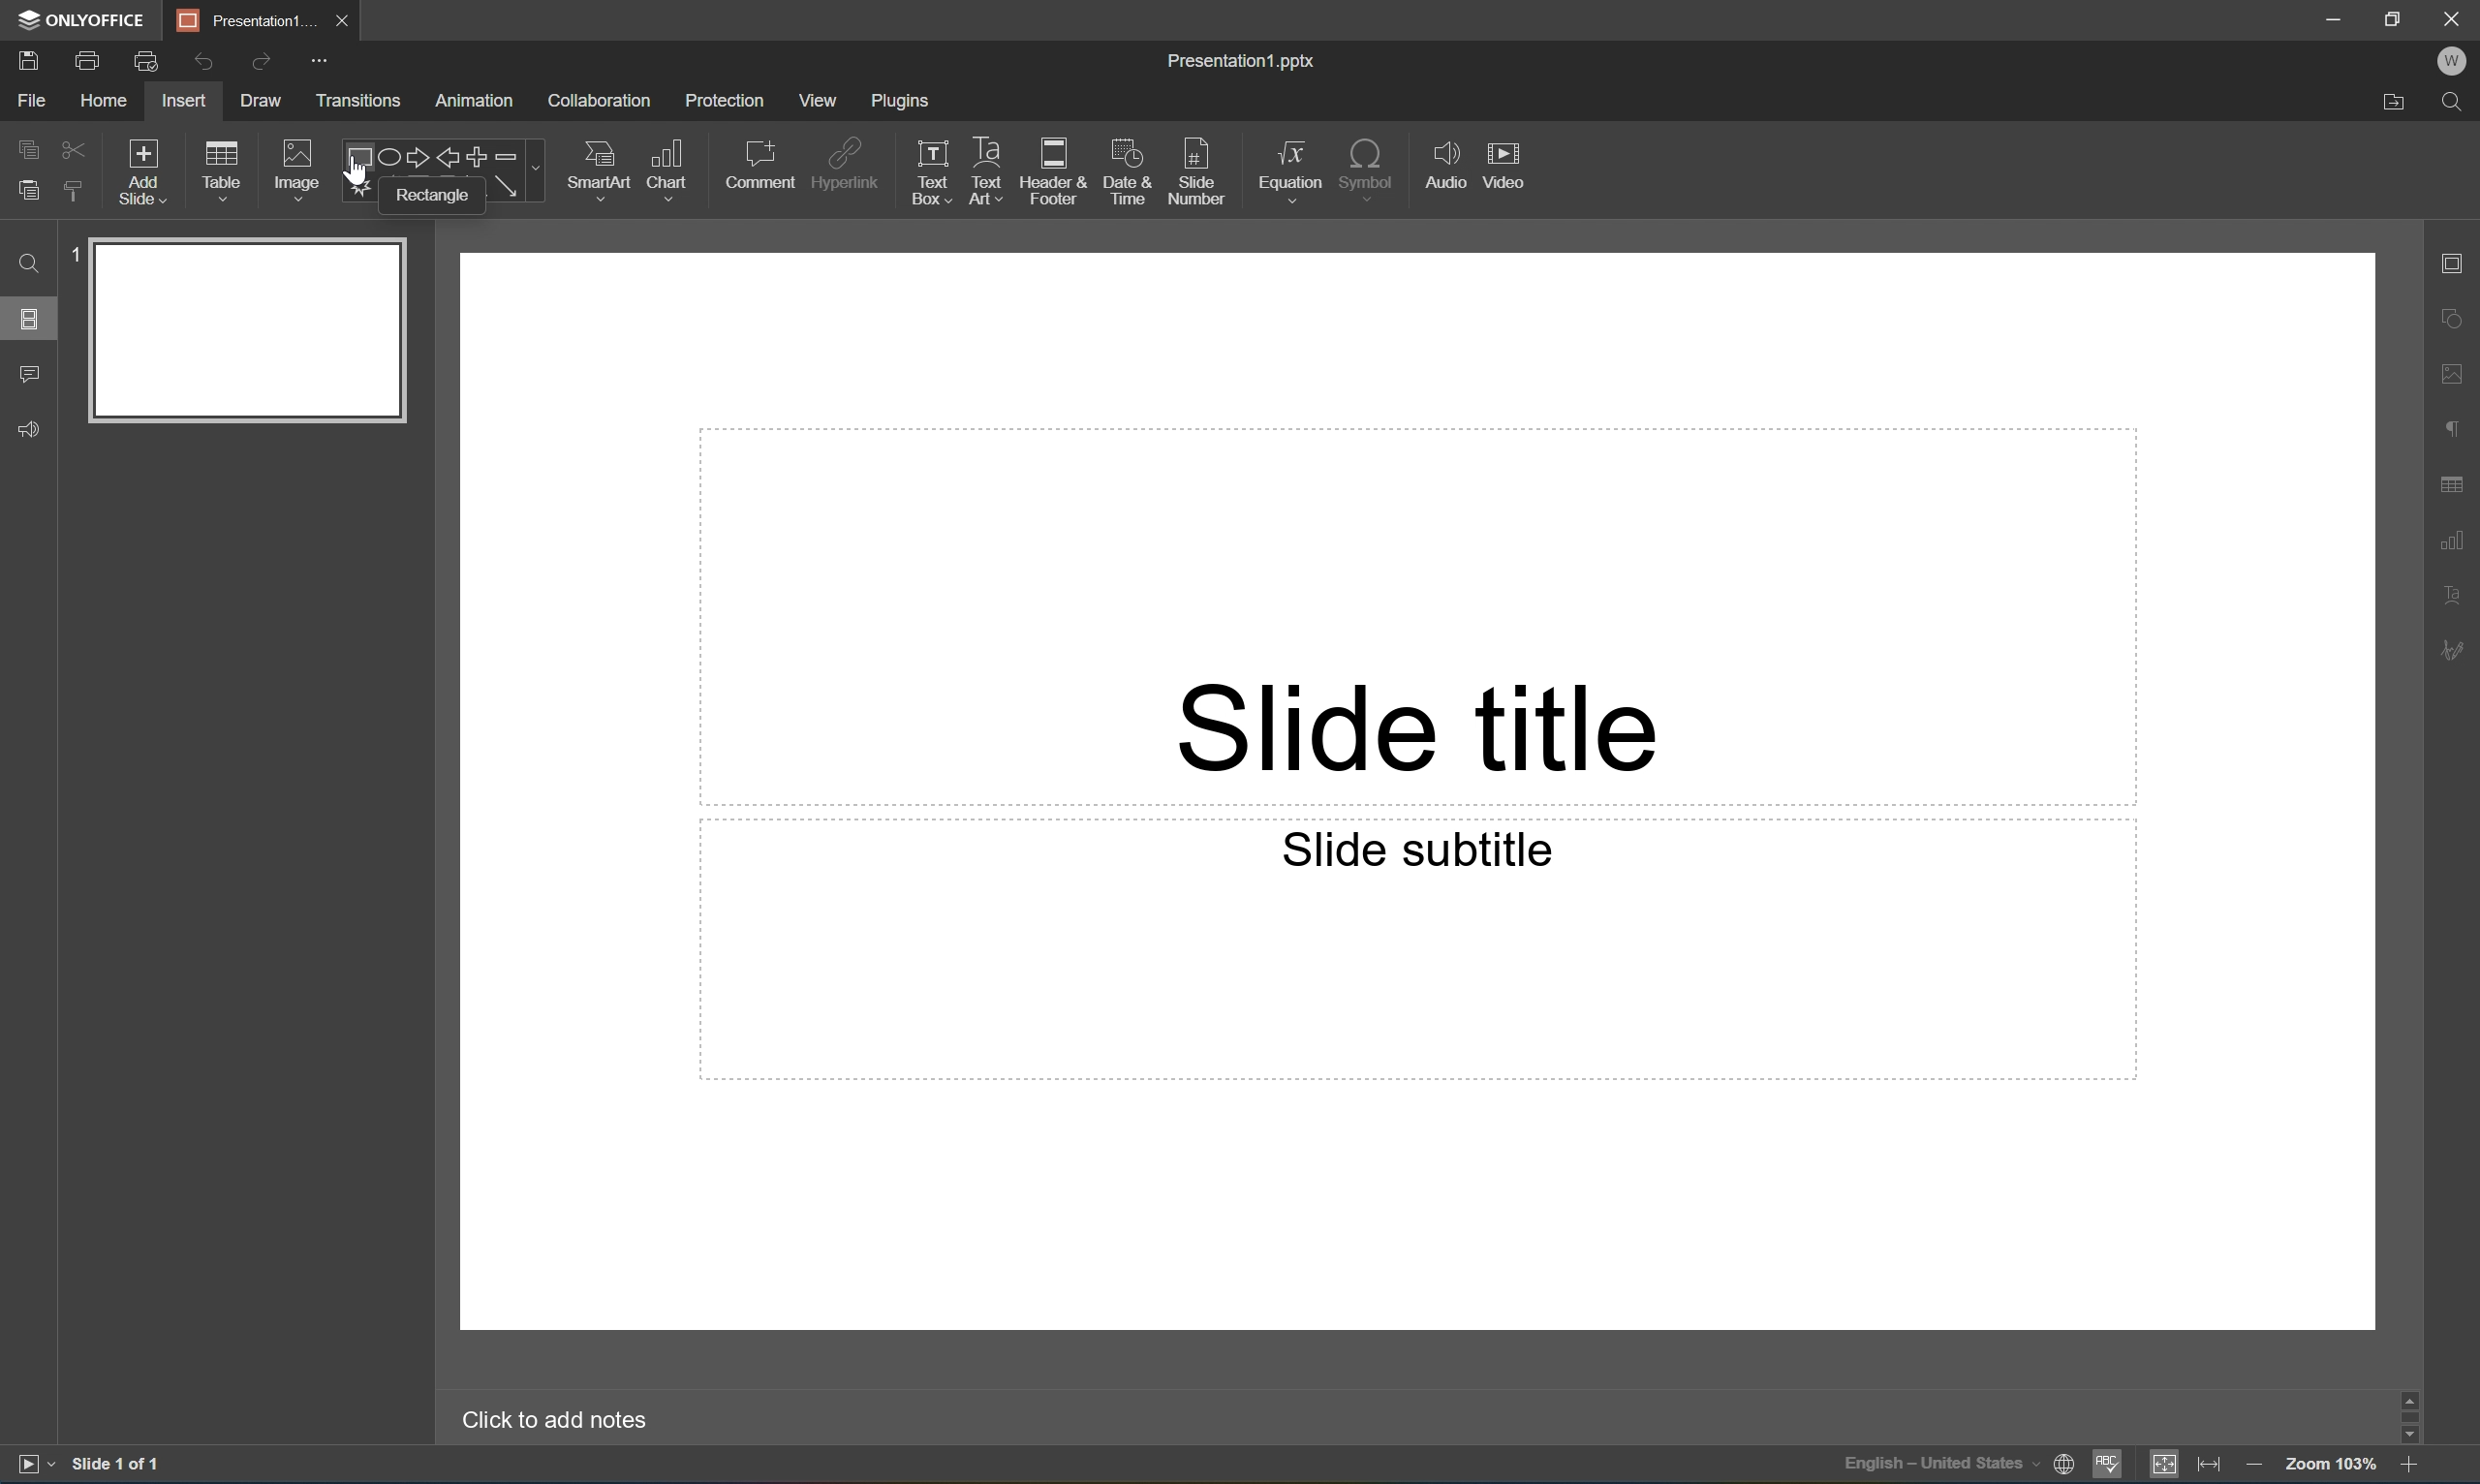  What do you see at coordinates (763, 164) in the screenshot?
I see `Comment` at bounding box center [763, 164].